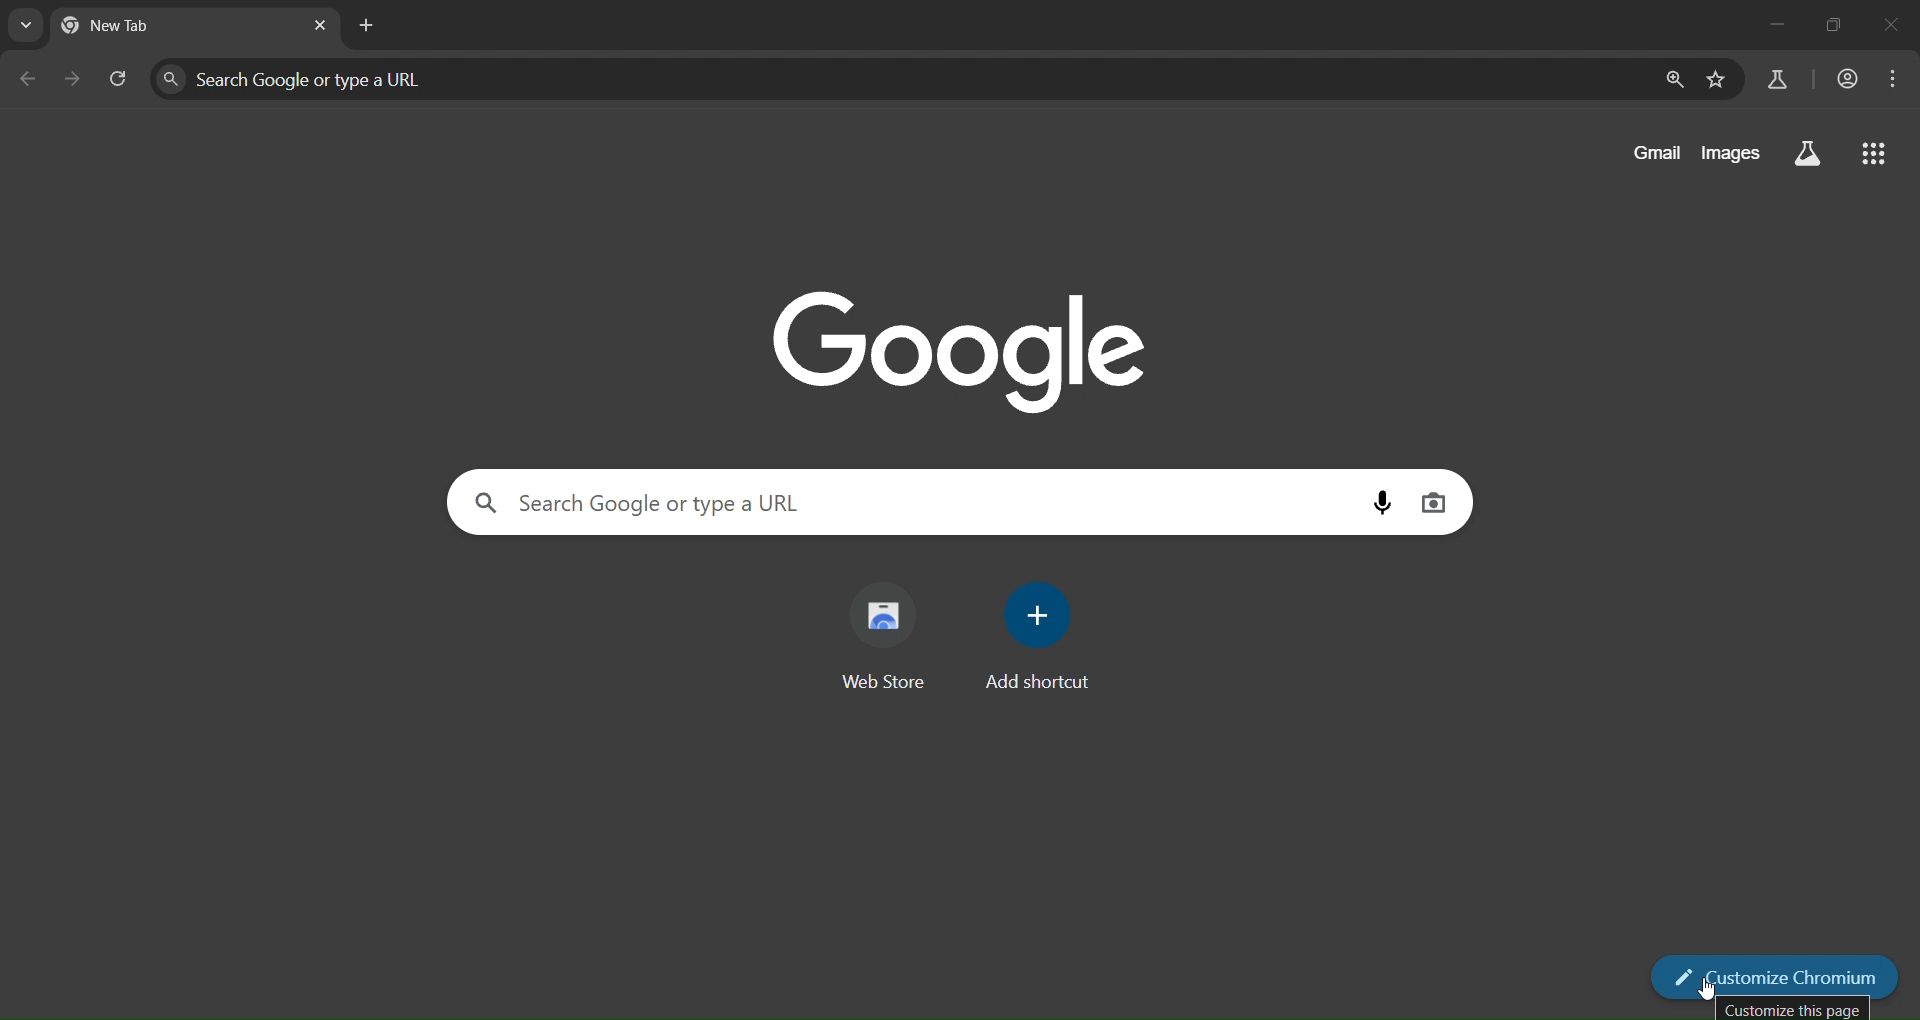 This screenshot has height=1020, width=1920. Describe the element at coordinates (73, 78) in the screenshot. I see `go forward one page` at that location.